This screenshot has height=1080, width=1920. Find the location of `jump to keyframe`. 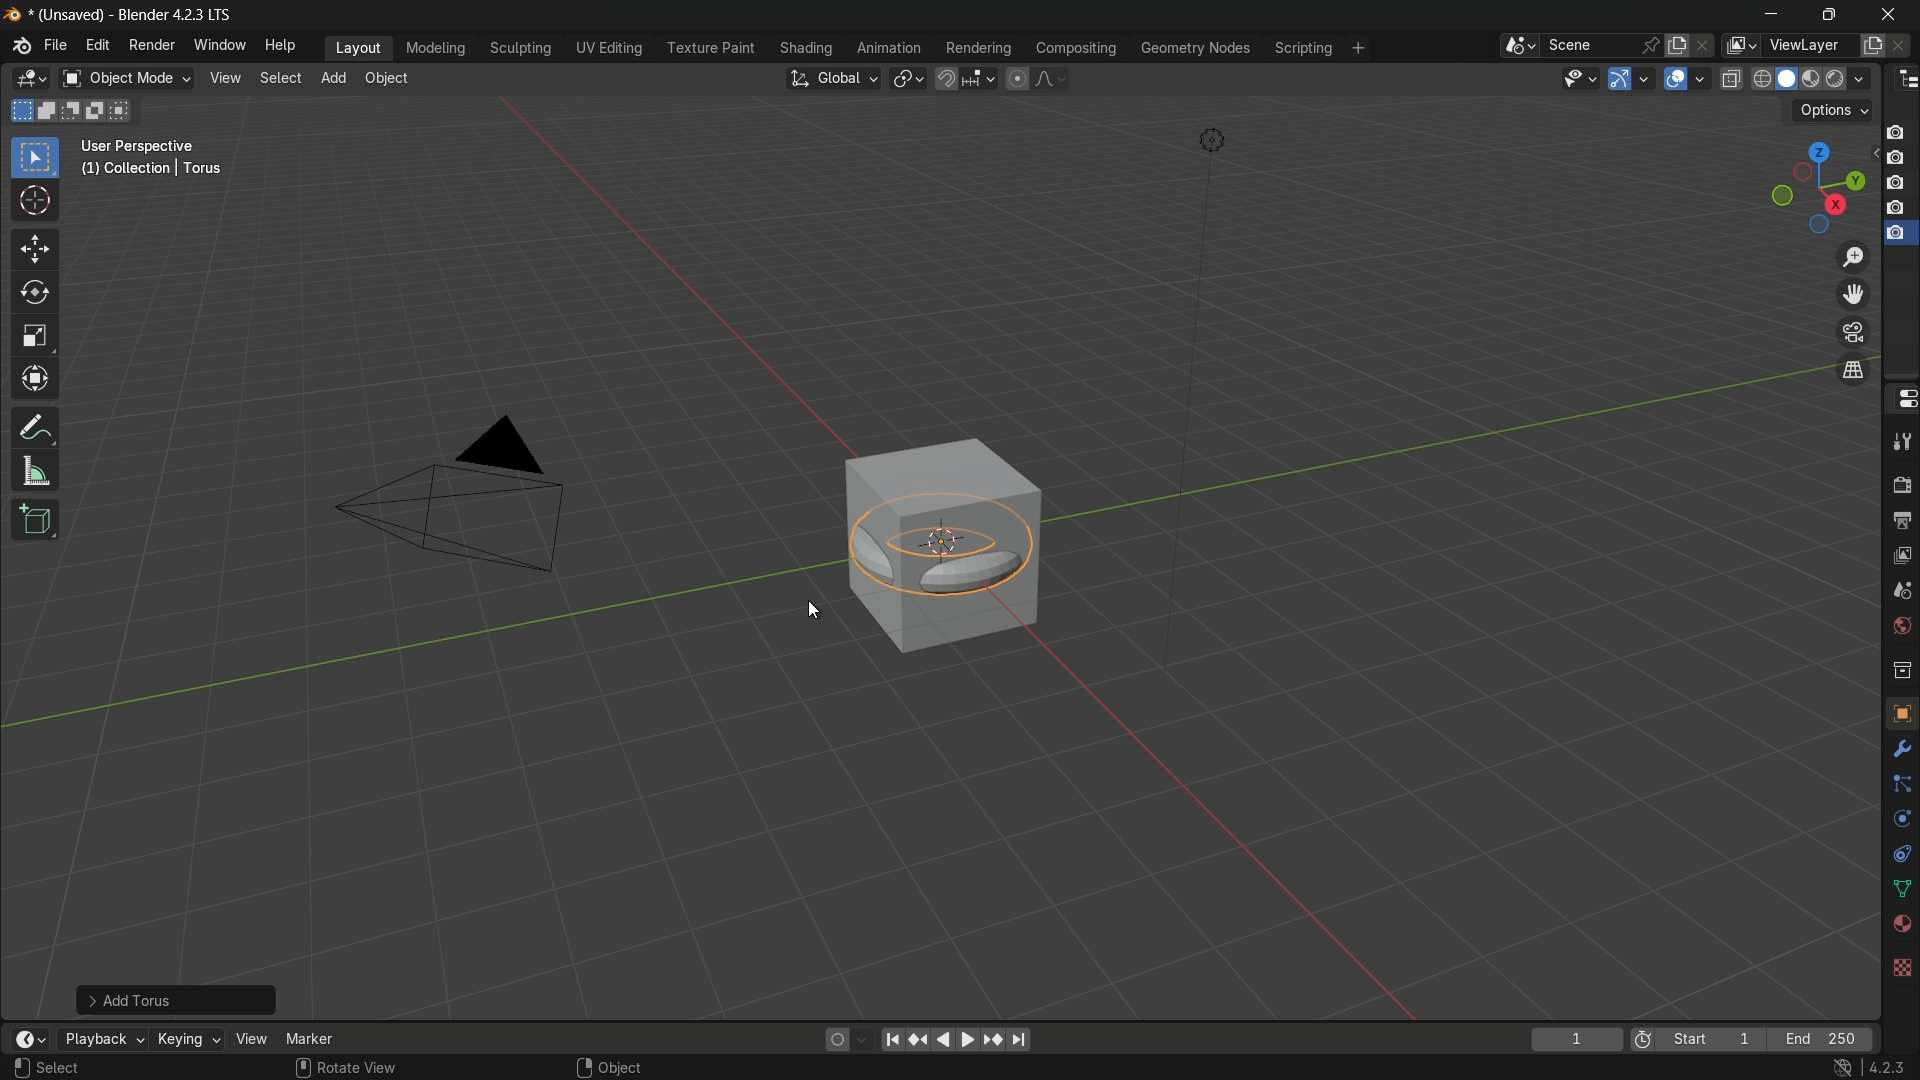

jump to keyframe is located at coordinates (917, 1040).